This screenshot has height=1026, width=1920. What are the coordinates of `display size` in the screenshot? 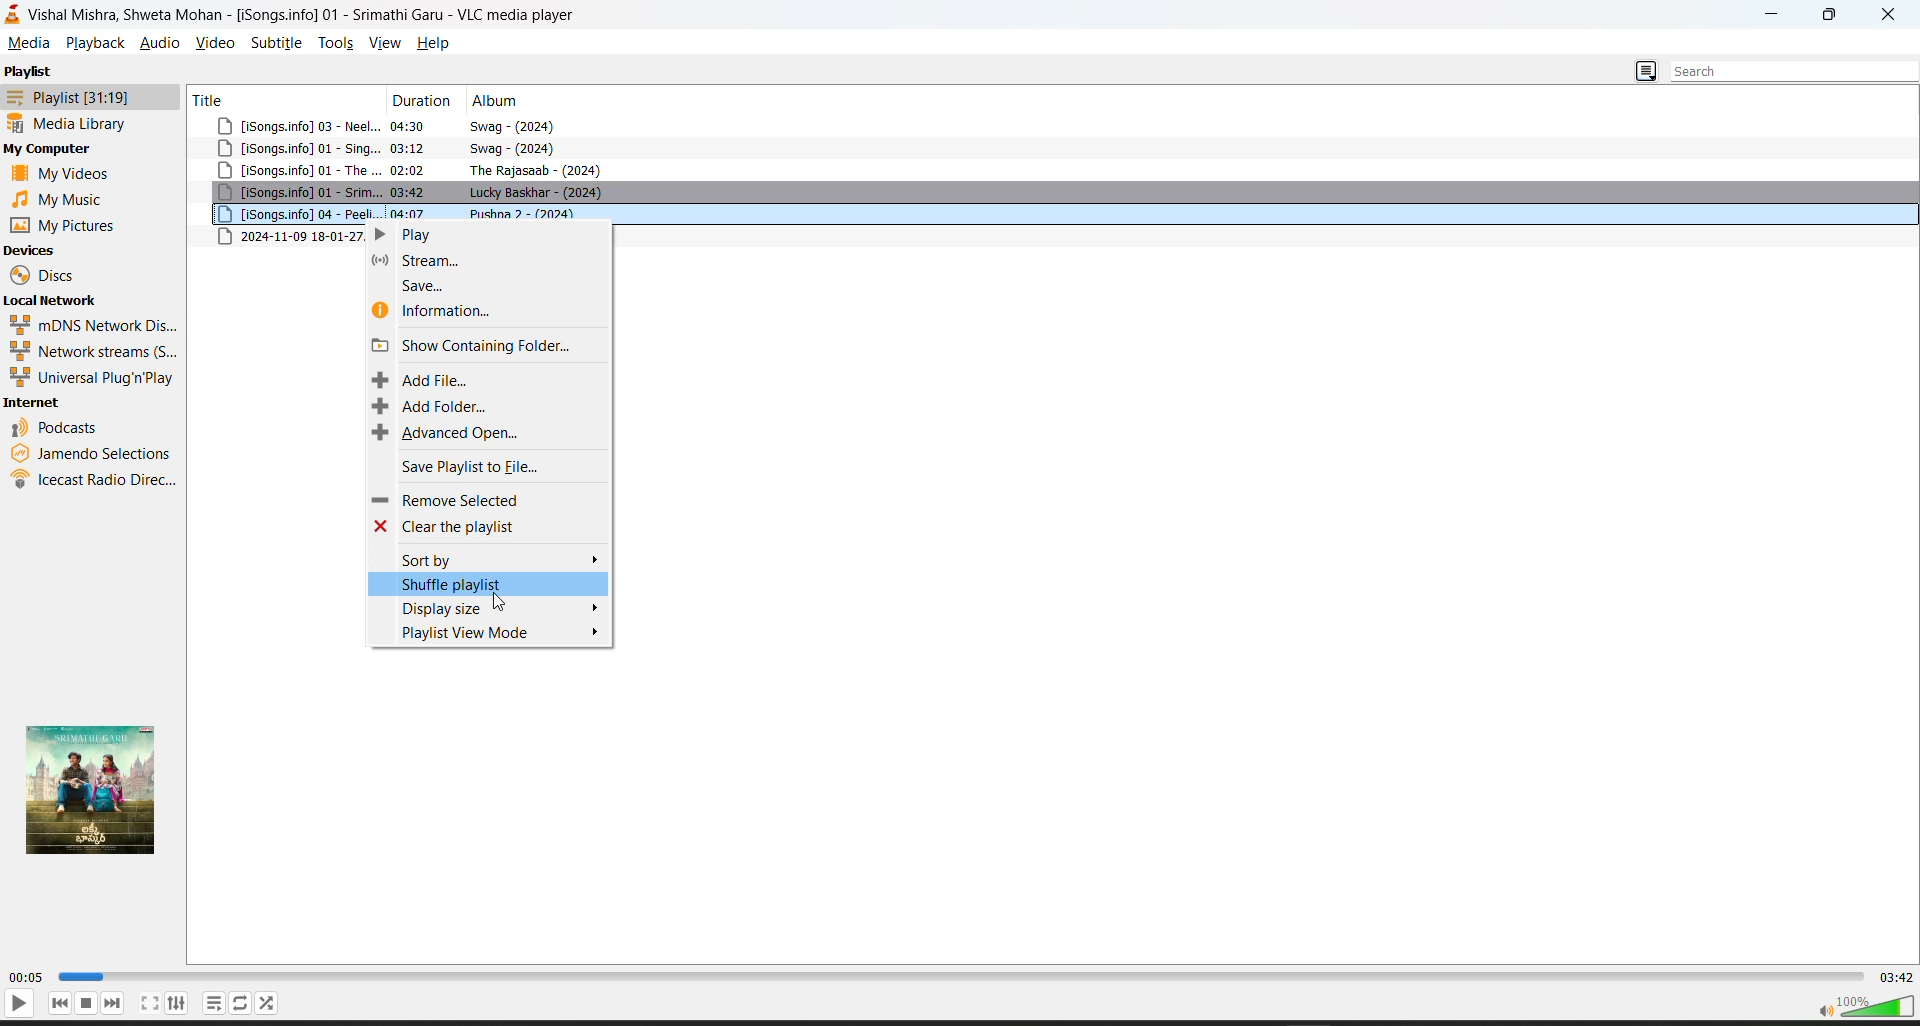 It's located at (494, 608).